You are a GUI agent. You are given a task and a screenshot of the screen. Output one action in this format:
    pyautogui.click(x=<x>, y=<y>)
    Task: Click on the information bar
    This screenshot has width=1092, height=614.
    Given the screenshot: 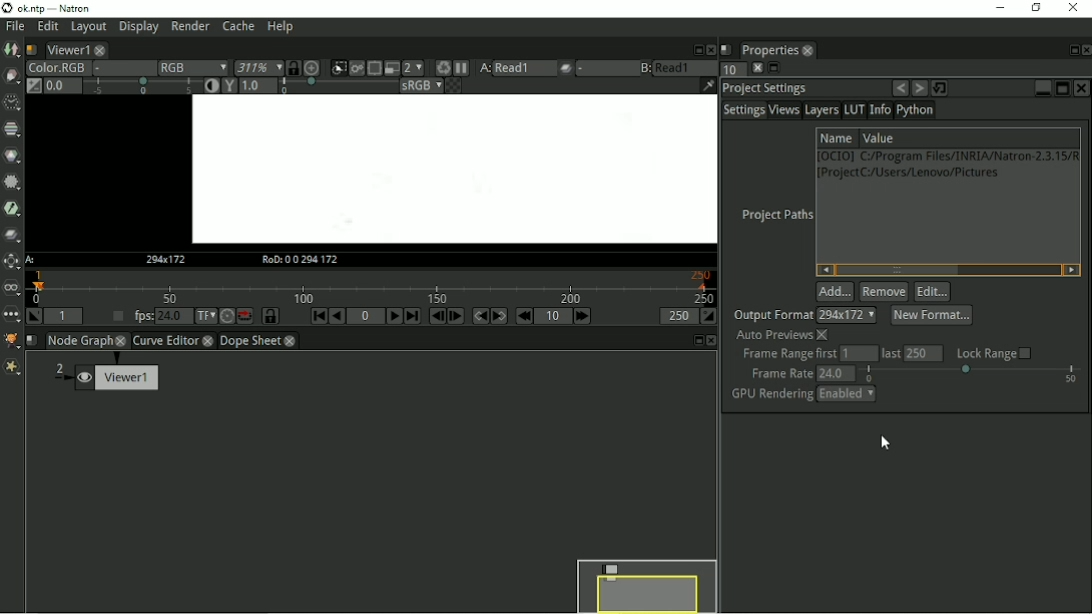 What is the action you would take?
    pyautogui.click(x=708, y=86)
    